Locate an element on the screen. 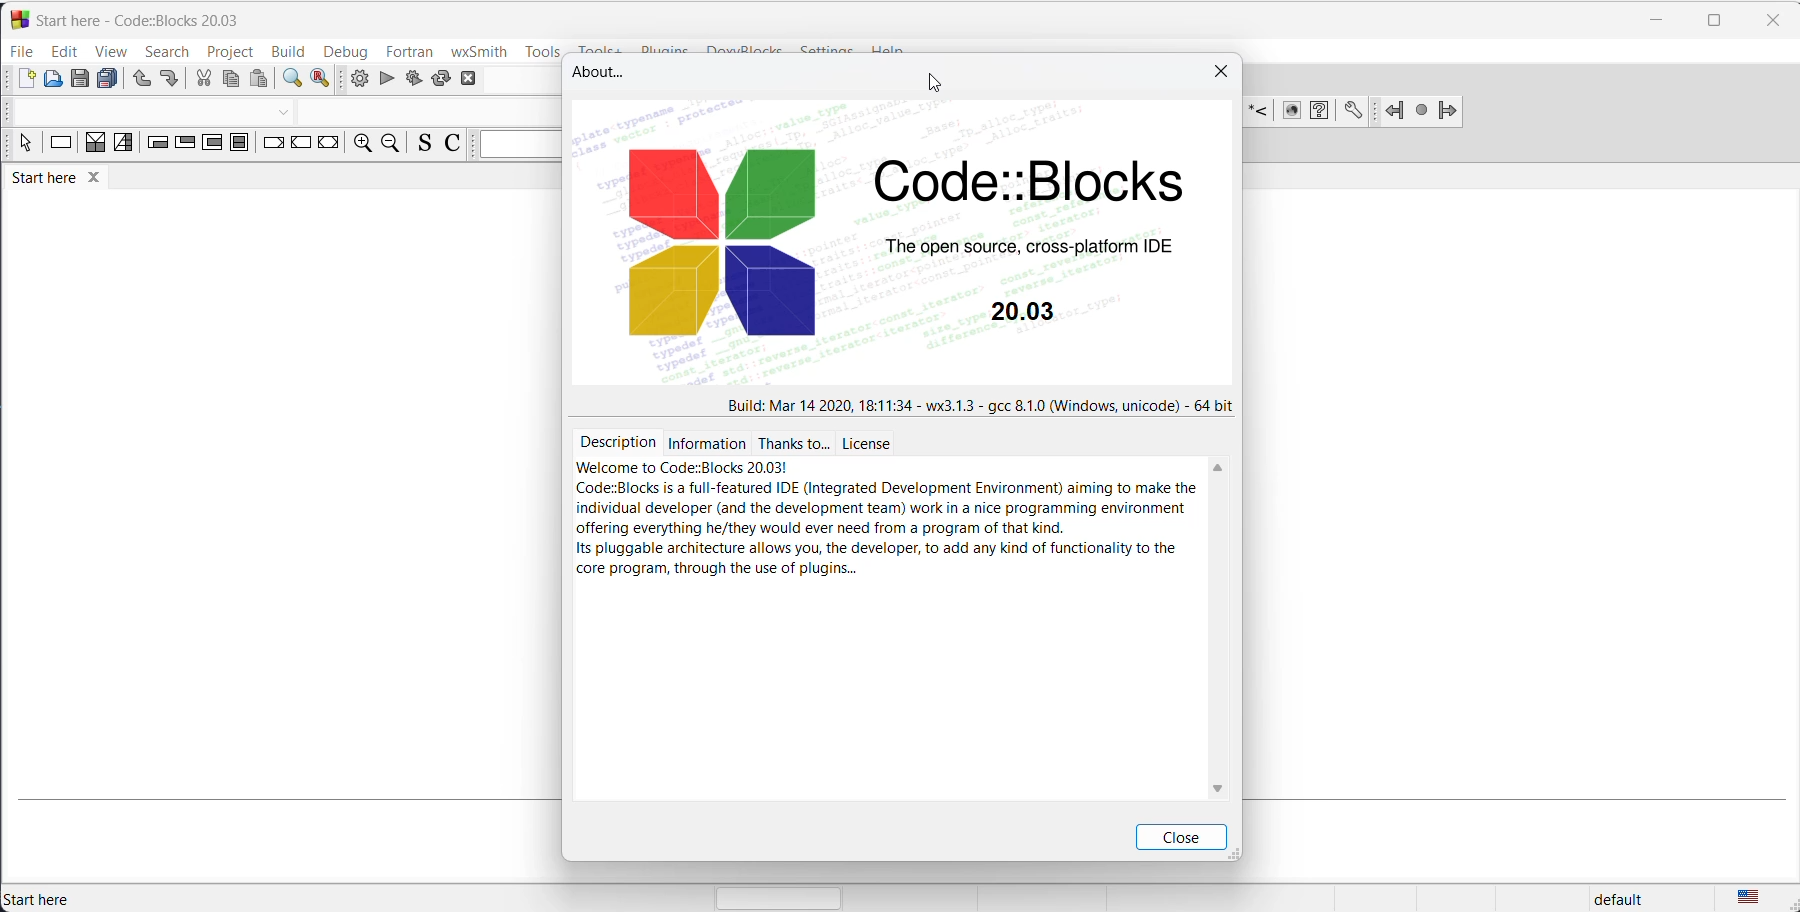  zoom in is located at coordinates (362, 145).